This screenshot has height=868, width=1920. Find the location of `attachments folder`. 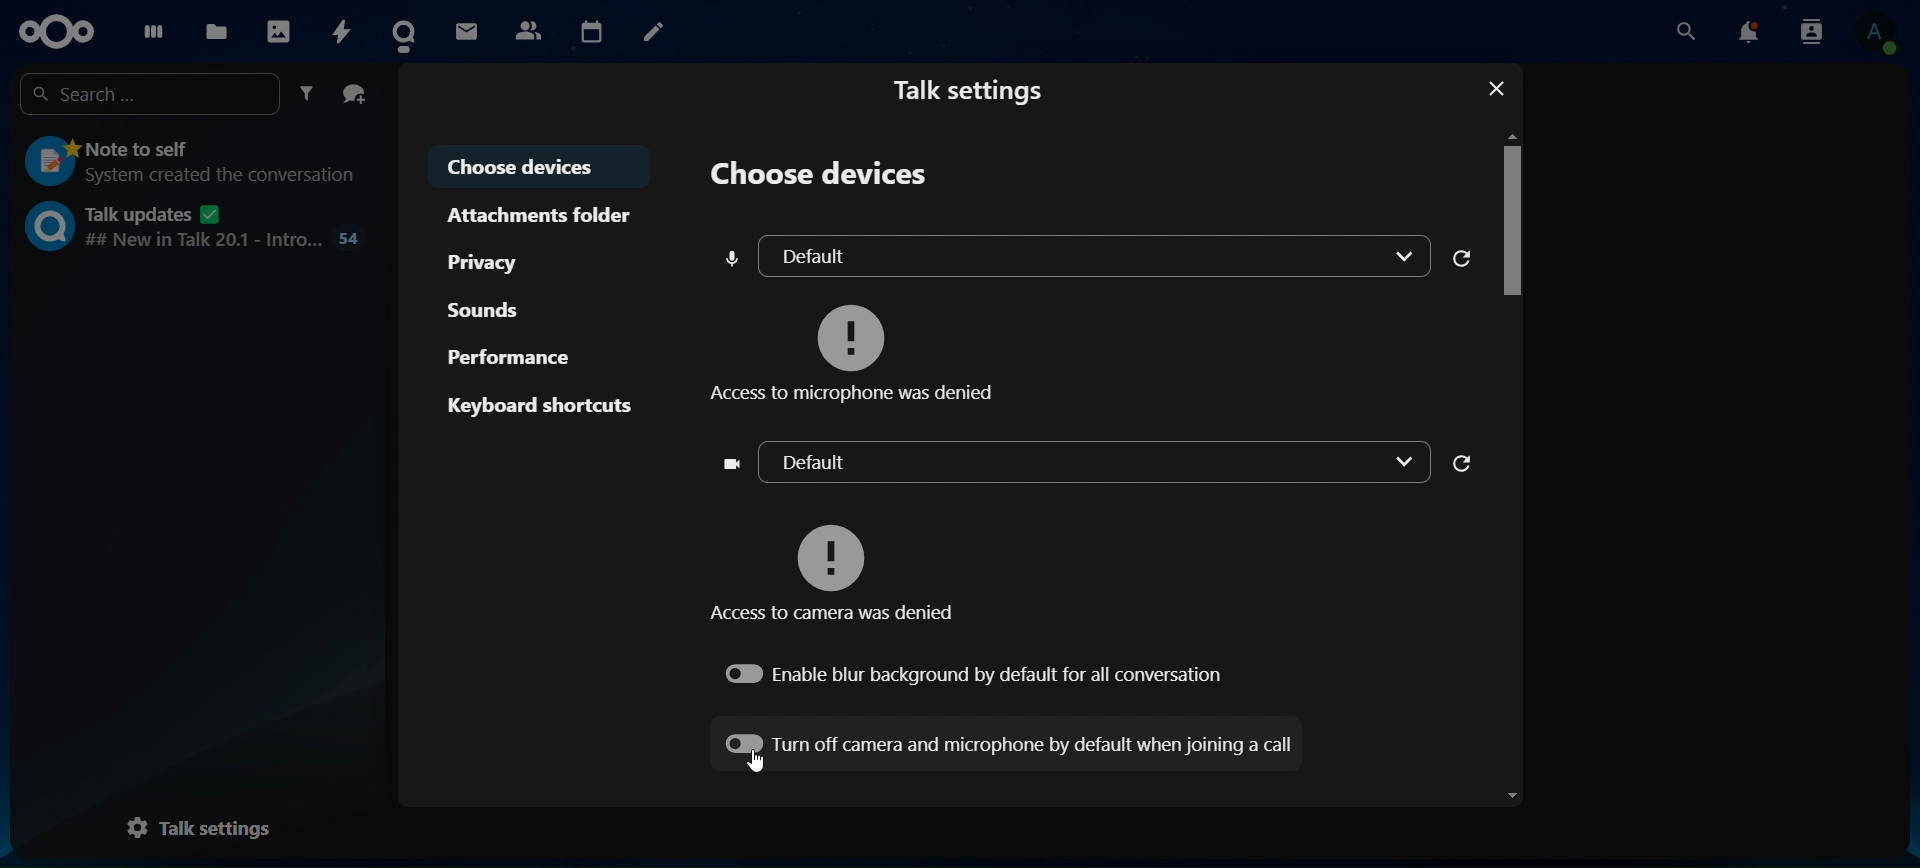

attachments folder is located at coordinates (541, 215).